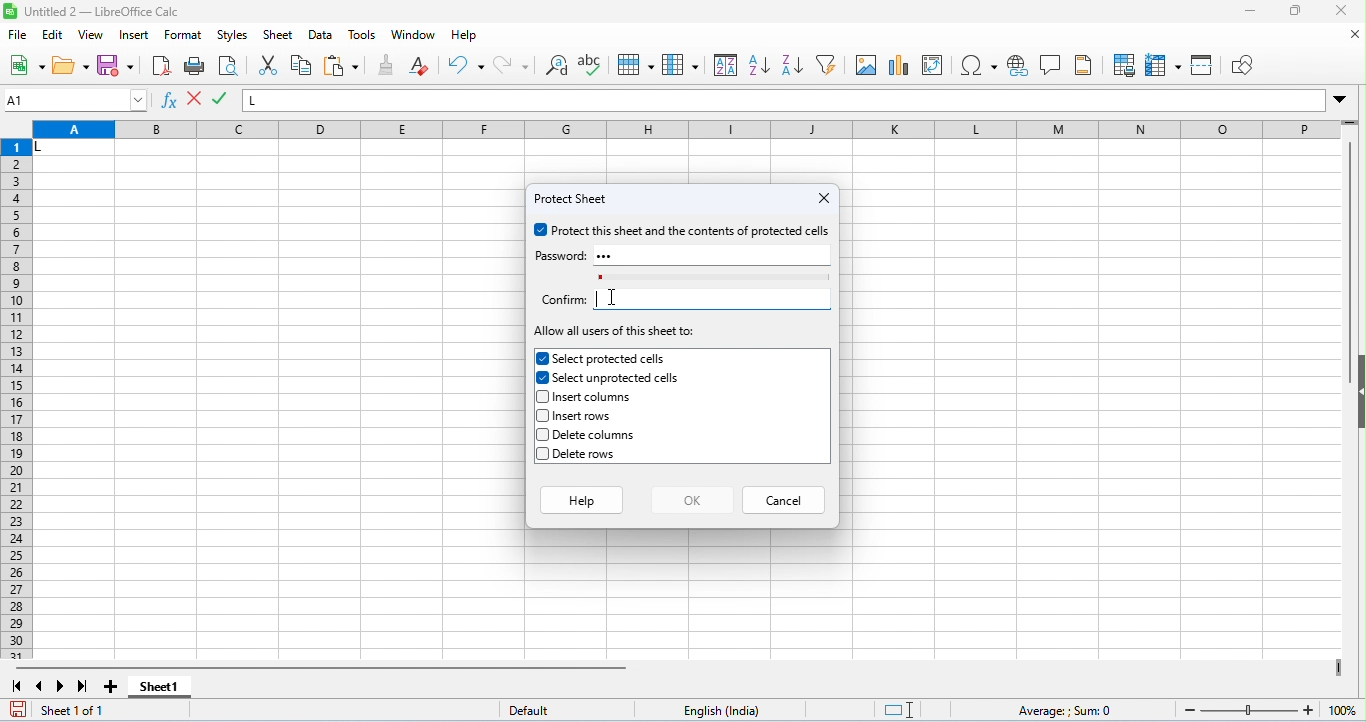 The image size is (1366, 722). Describe the element at coordinates (1340, 99) in the screenshot. I see `drop down` at that location.